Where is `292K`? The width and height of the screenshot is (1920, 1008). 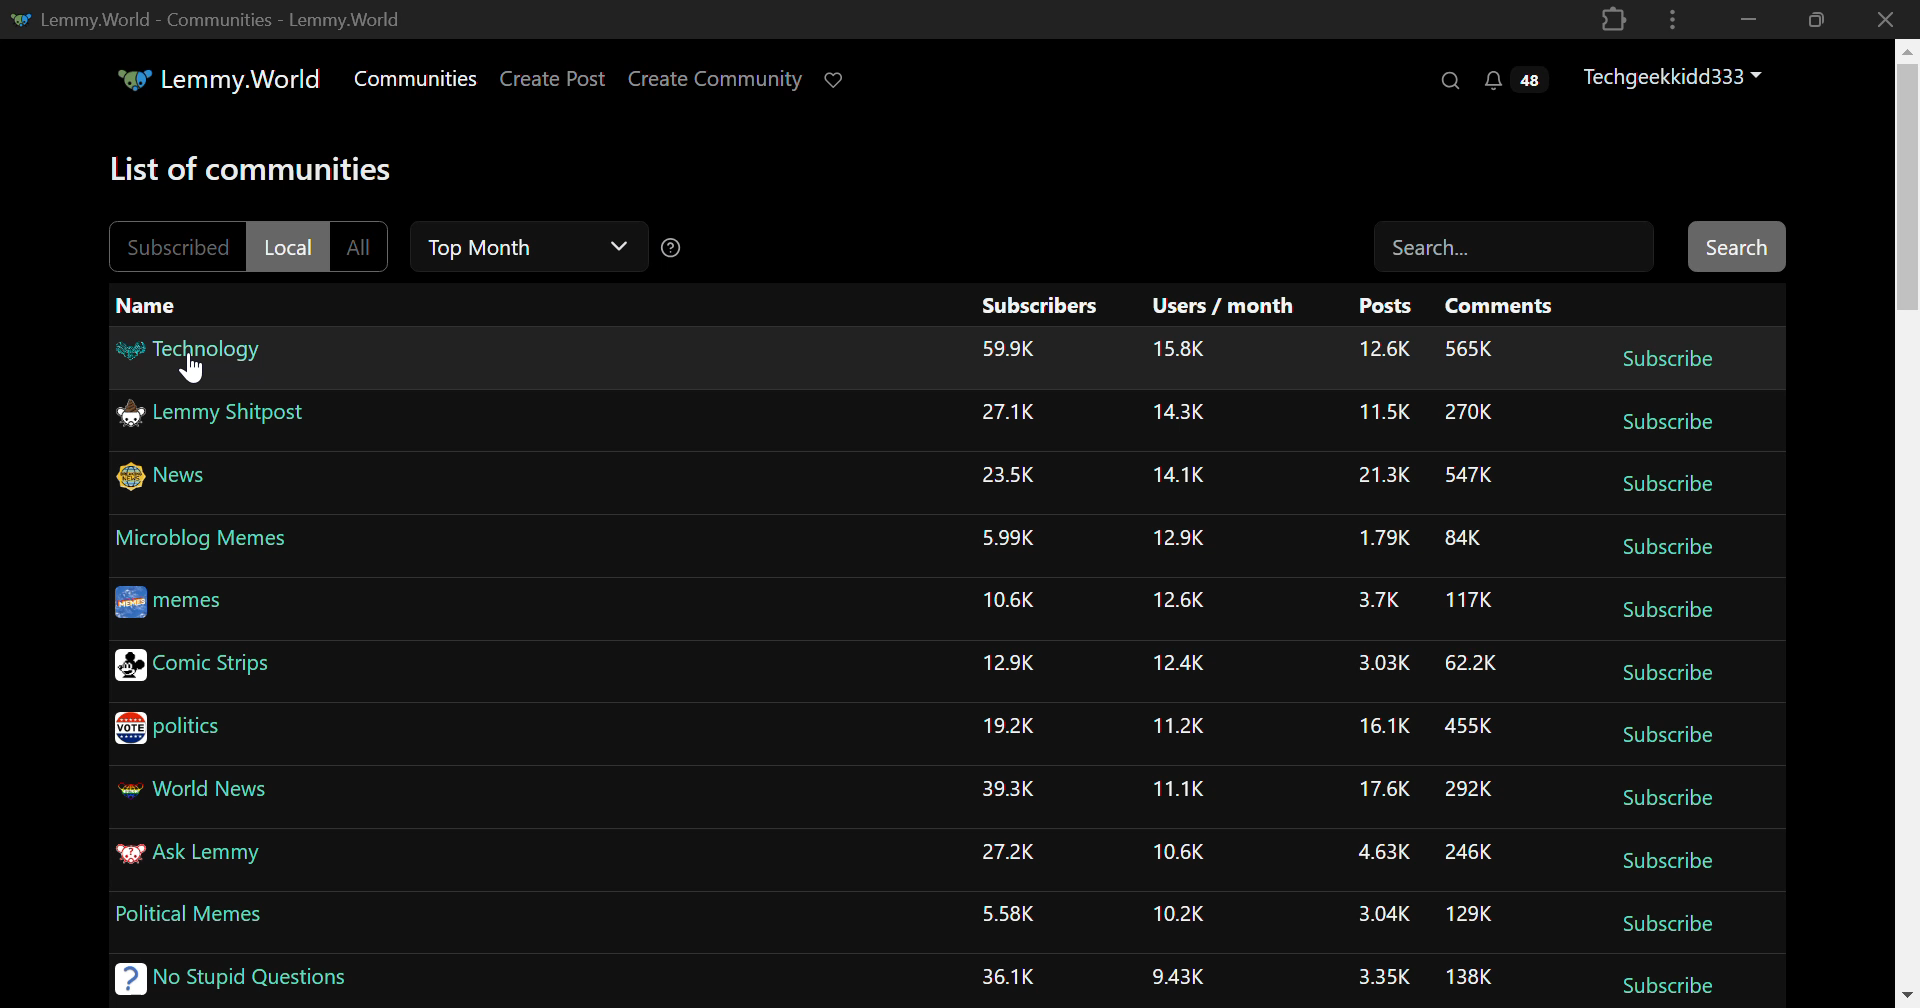 292K is located at coordinates (1468, 790).